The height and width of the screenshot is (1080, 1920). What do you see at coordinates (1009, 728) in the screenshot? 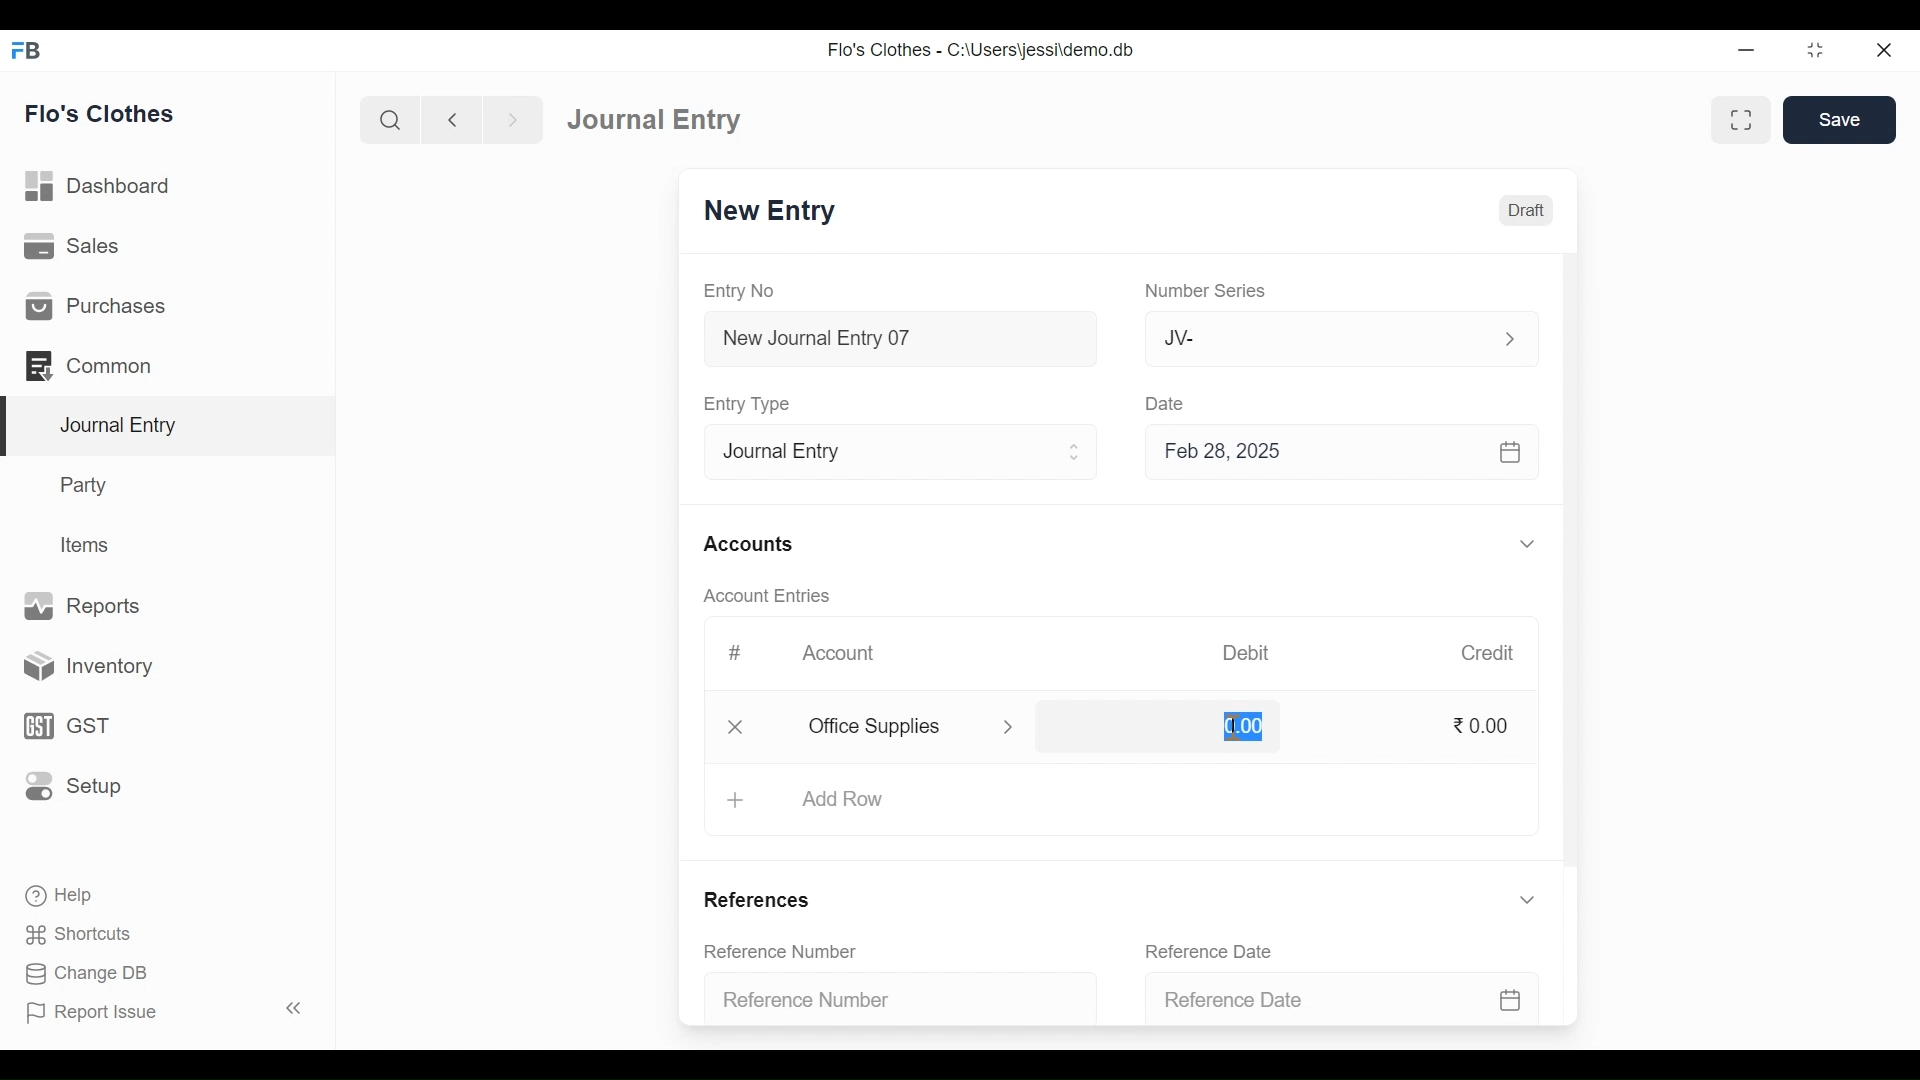
I see `Expand` at bounding box center [1009, 728].